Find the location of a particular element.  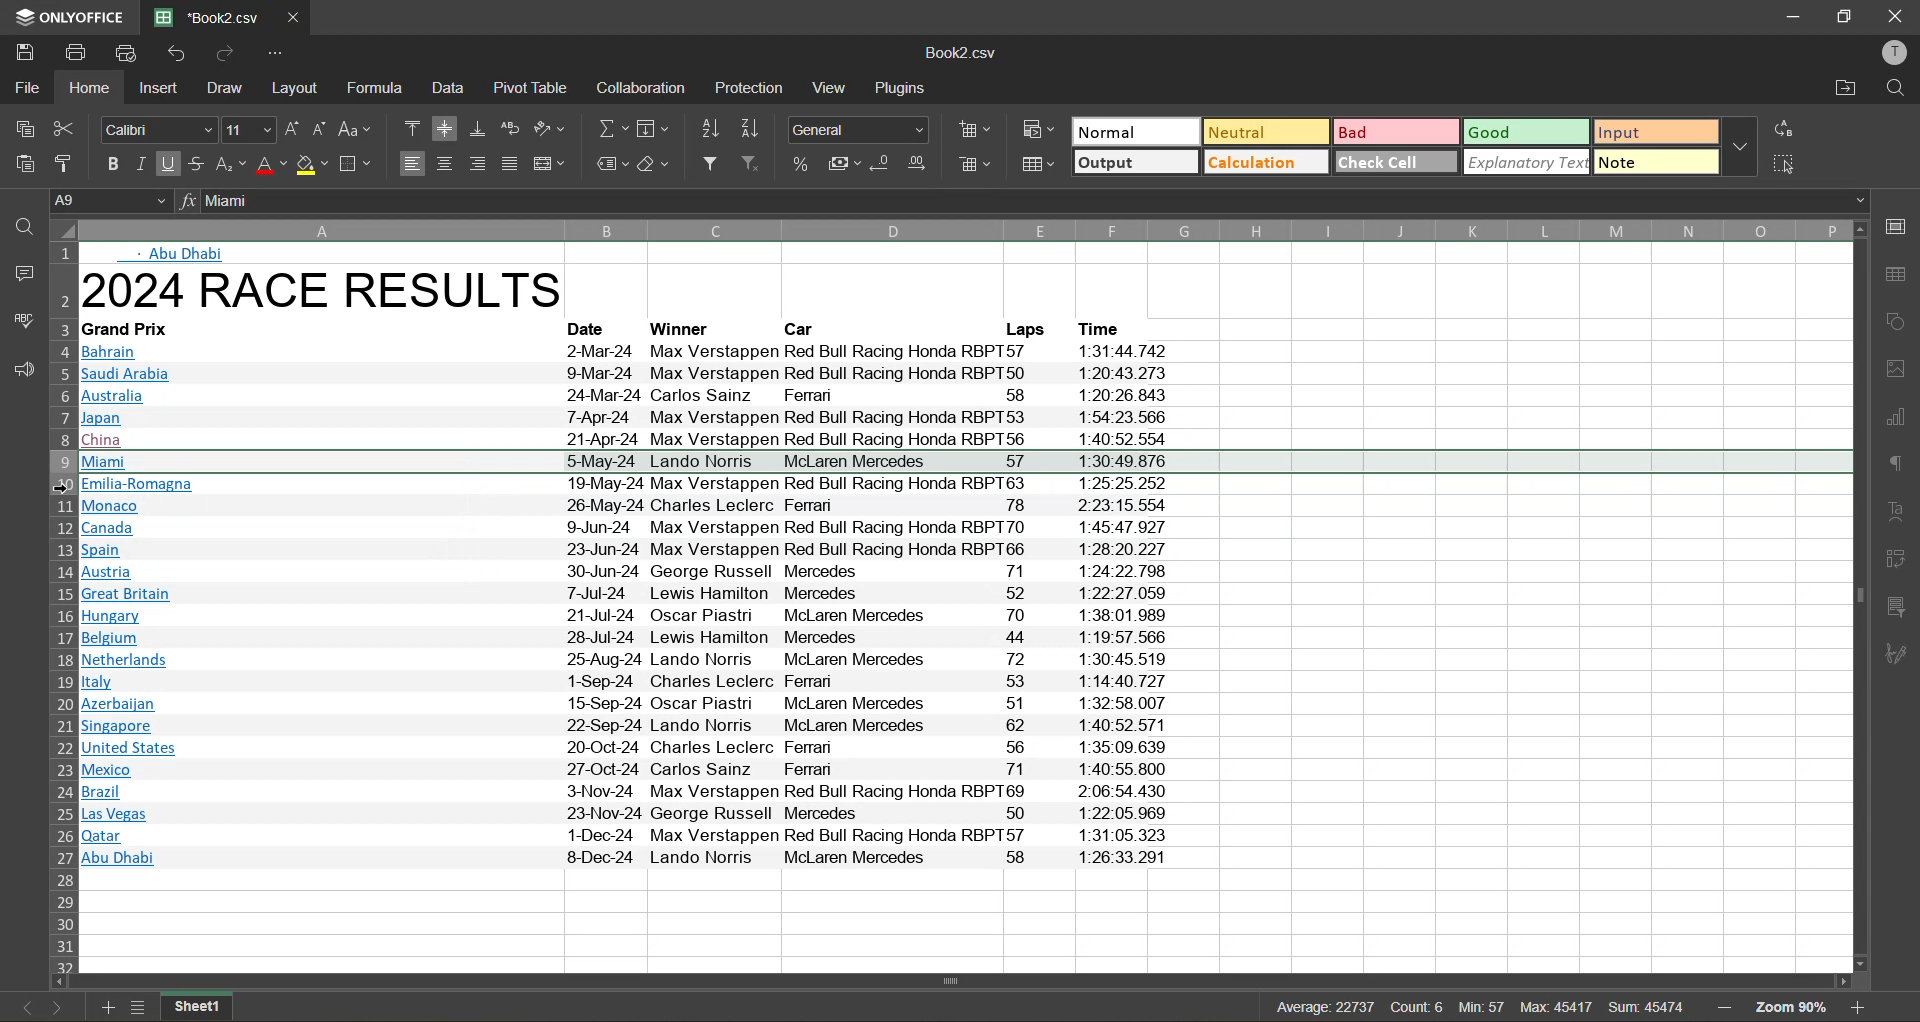

text is located at coordinates (1901, 510).